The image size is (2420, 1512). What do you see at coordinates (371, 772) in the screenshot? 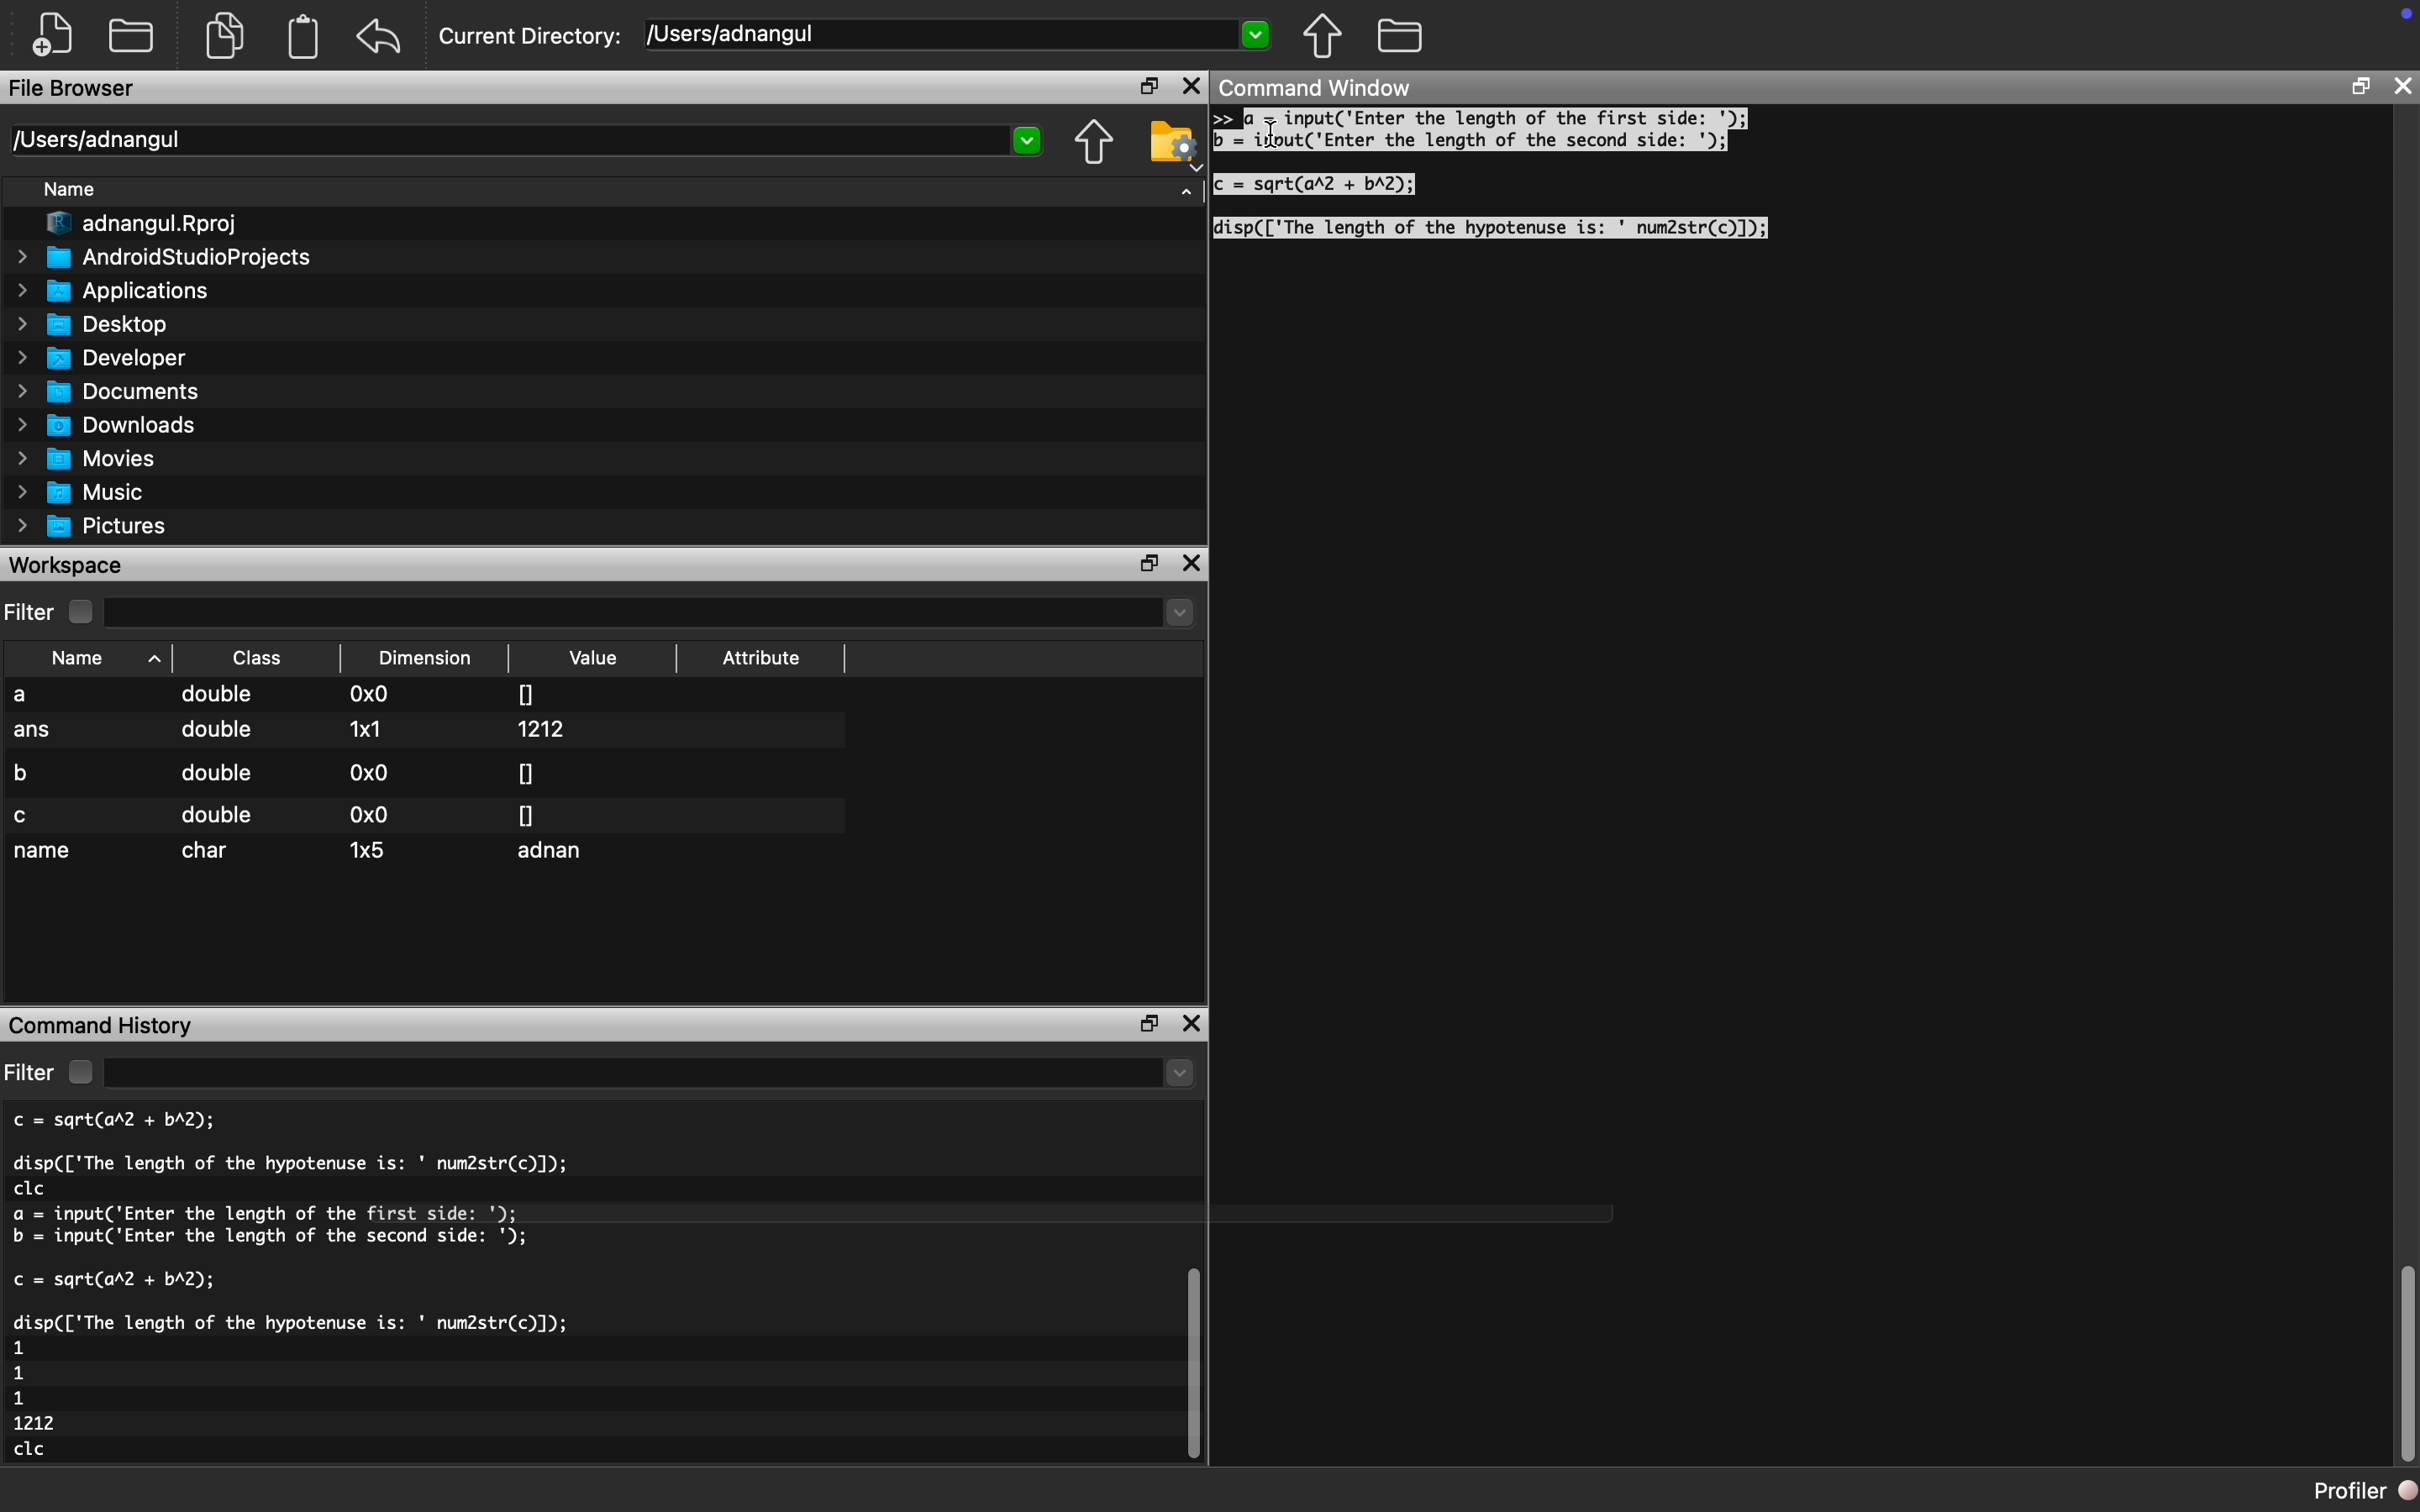
I see `0x0` at bounding box center [371, 772].